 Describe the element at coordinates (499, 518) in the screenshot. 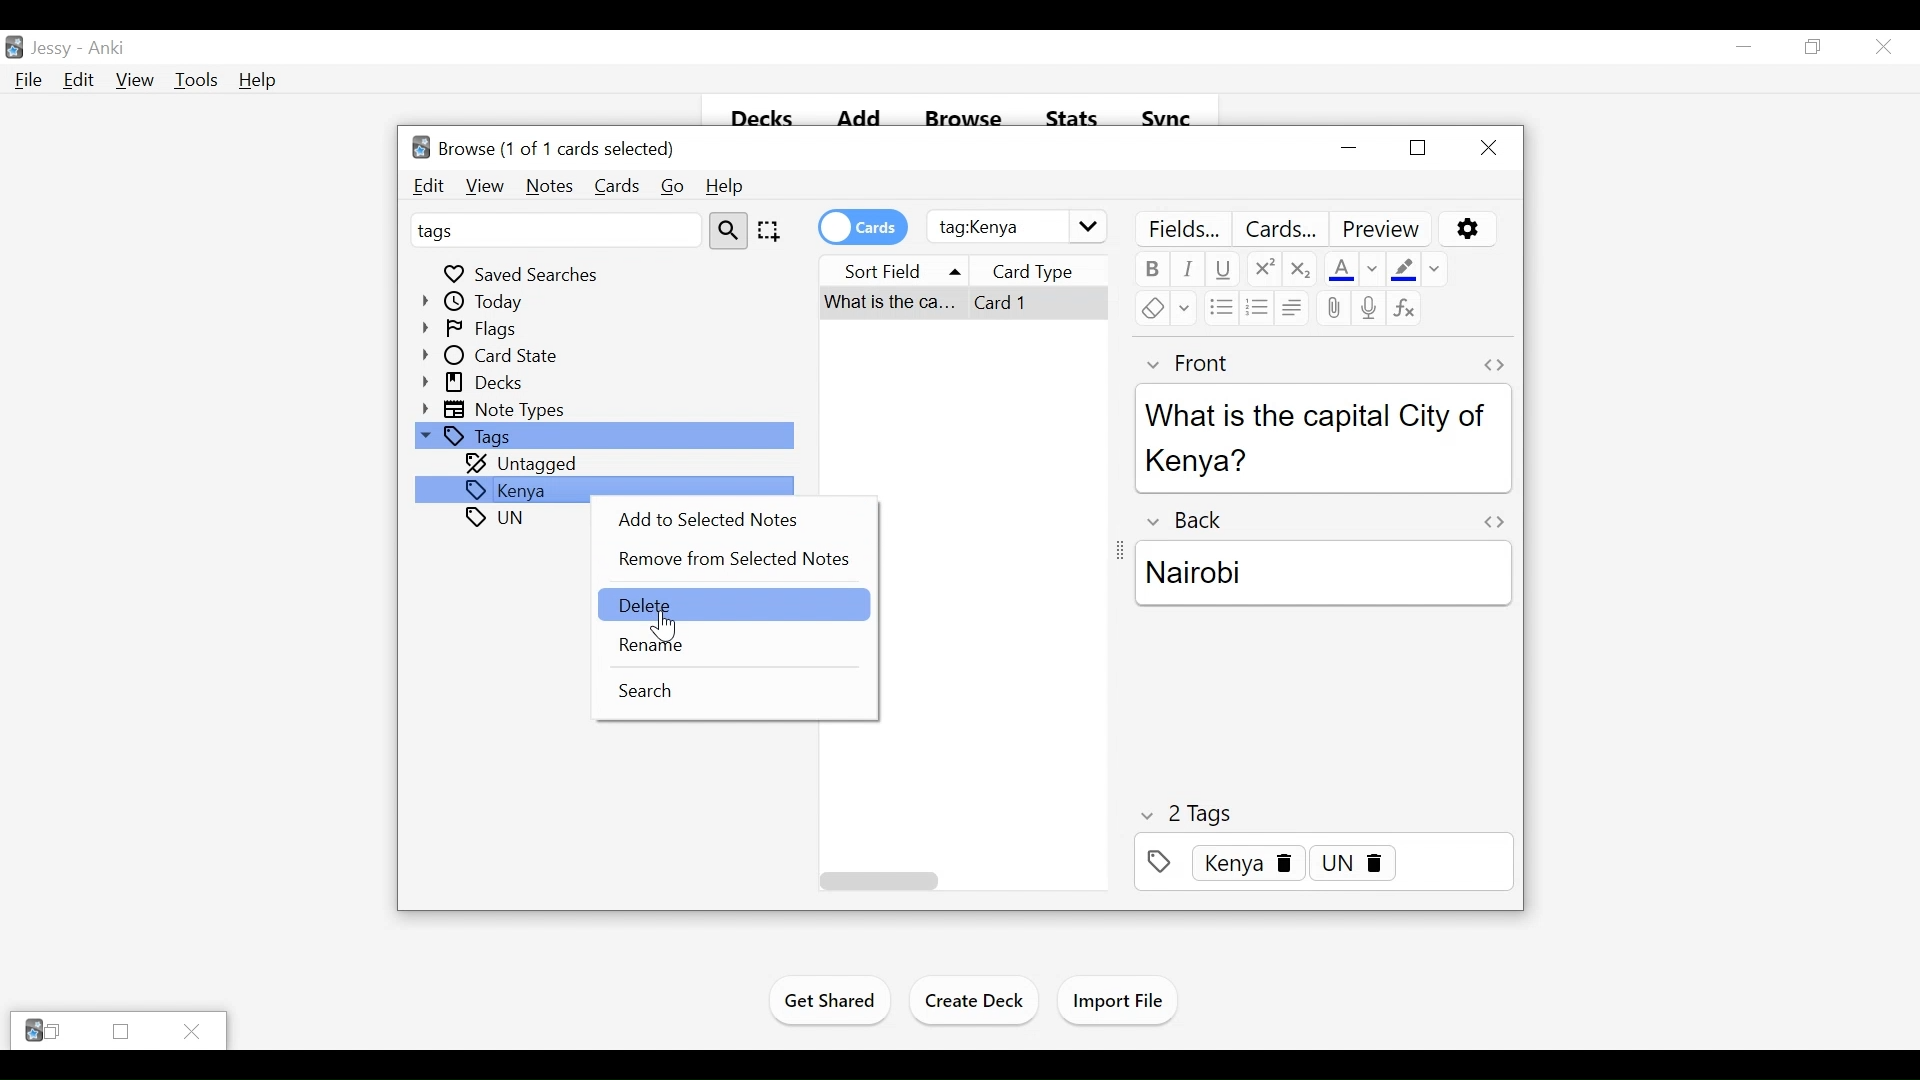

I see `tags` at that location.